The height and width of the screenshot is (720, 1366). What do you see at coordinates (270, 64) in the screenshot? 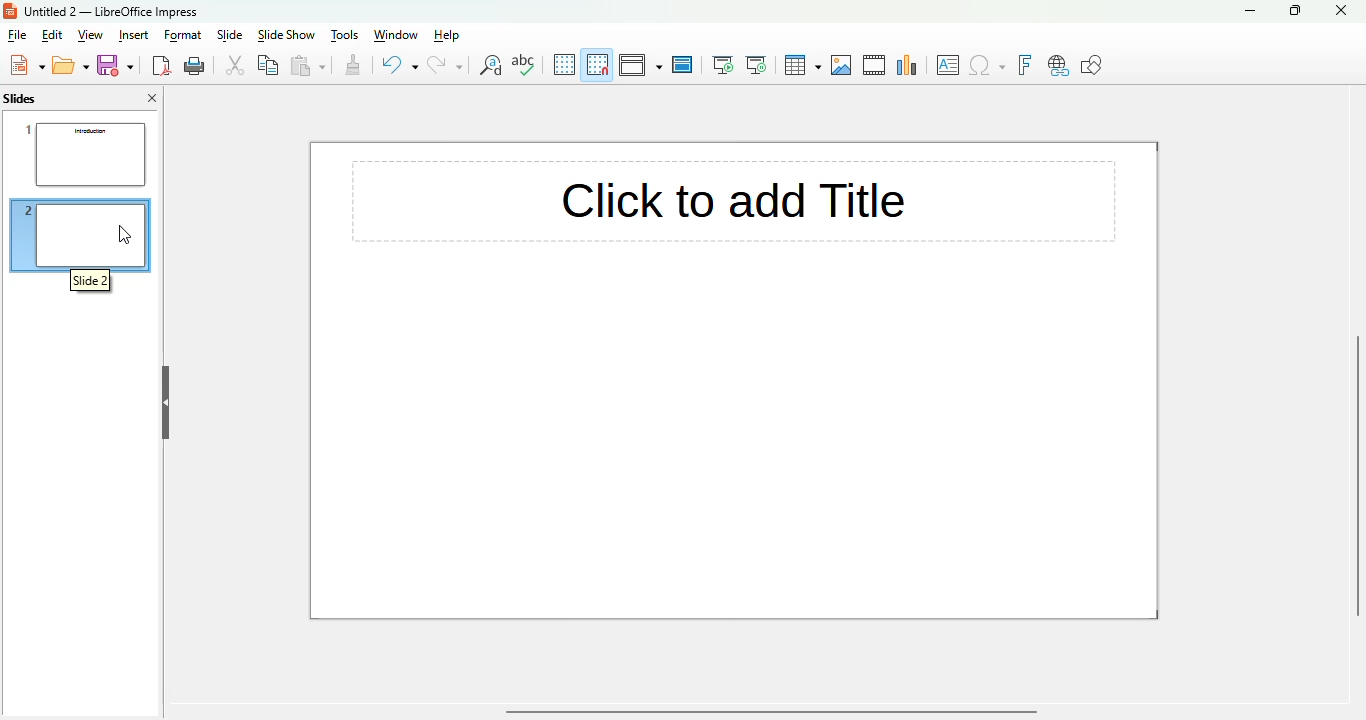
I see `copy` at bounding box center [270, 64].